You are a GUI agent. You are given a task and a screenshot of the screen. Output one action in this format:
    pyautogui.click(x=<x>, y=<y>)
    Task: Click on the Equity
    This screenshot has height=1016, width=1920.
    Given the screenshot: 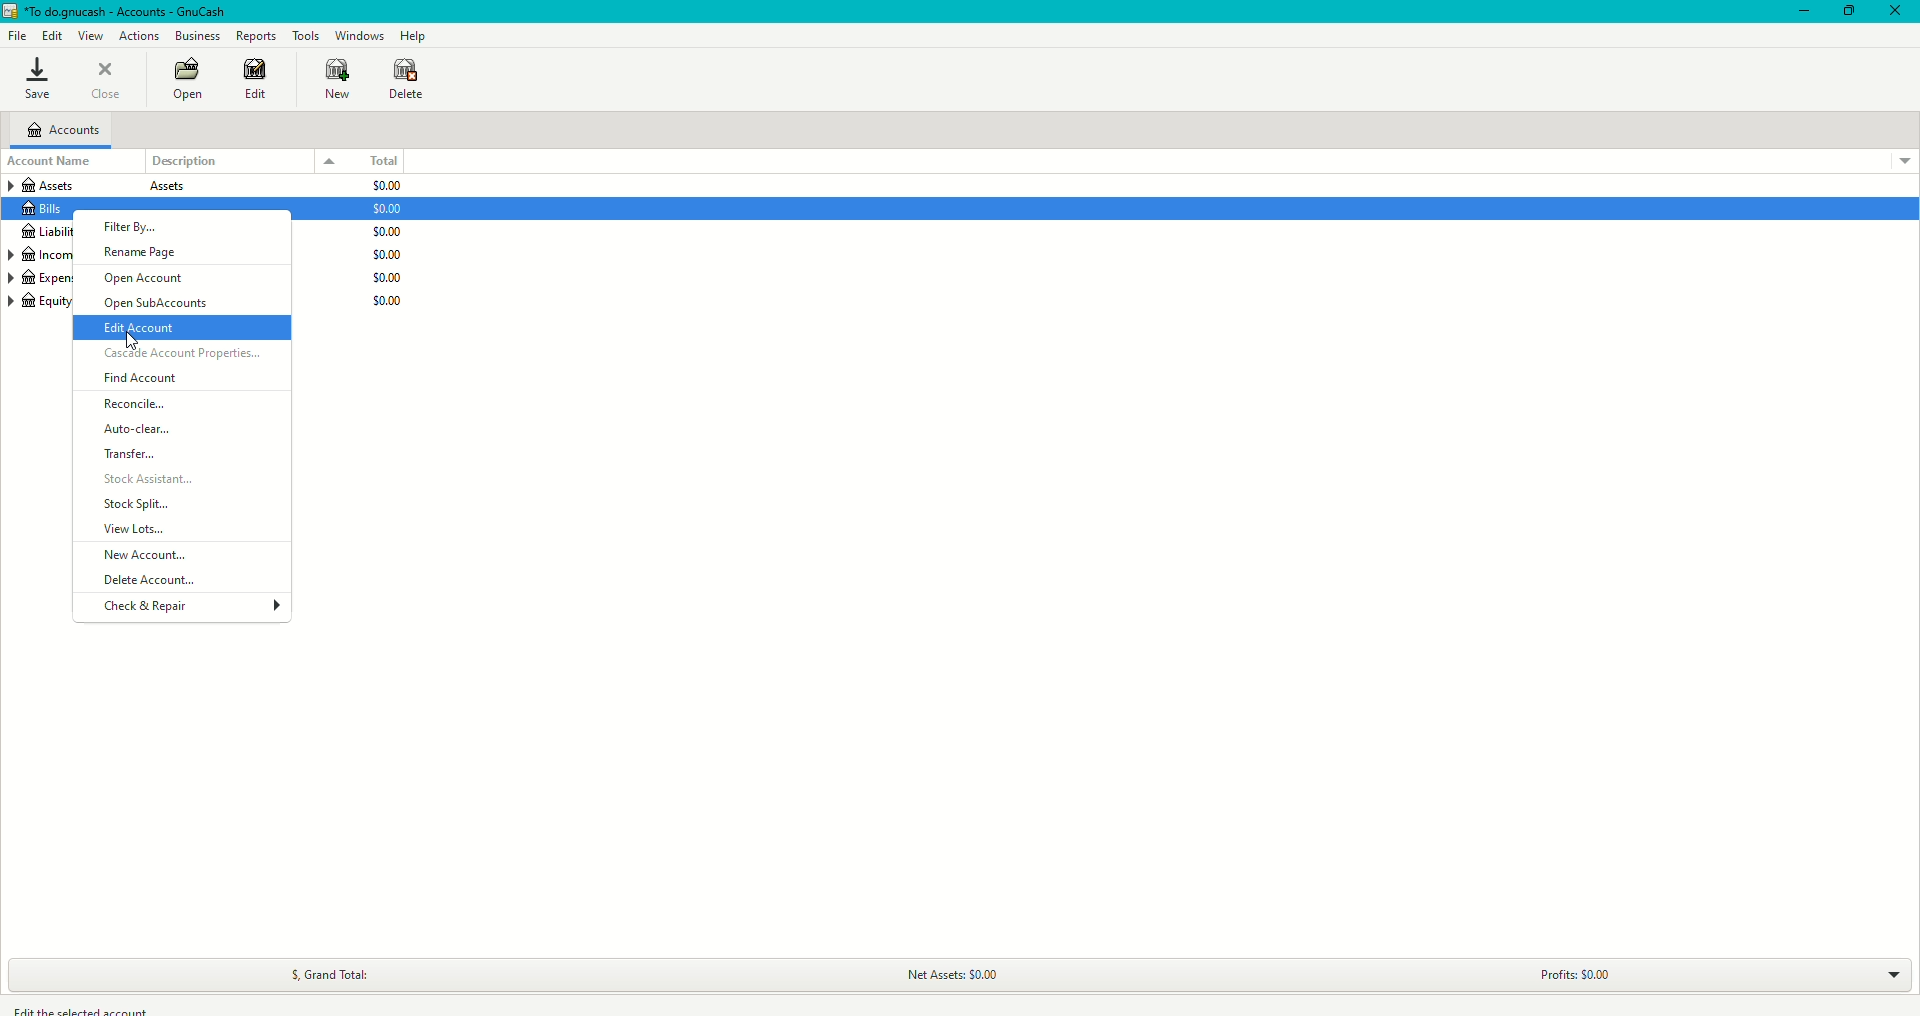 What is the action you would take?
    pyautogui.click(x=39, y=307)
    